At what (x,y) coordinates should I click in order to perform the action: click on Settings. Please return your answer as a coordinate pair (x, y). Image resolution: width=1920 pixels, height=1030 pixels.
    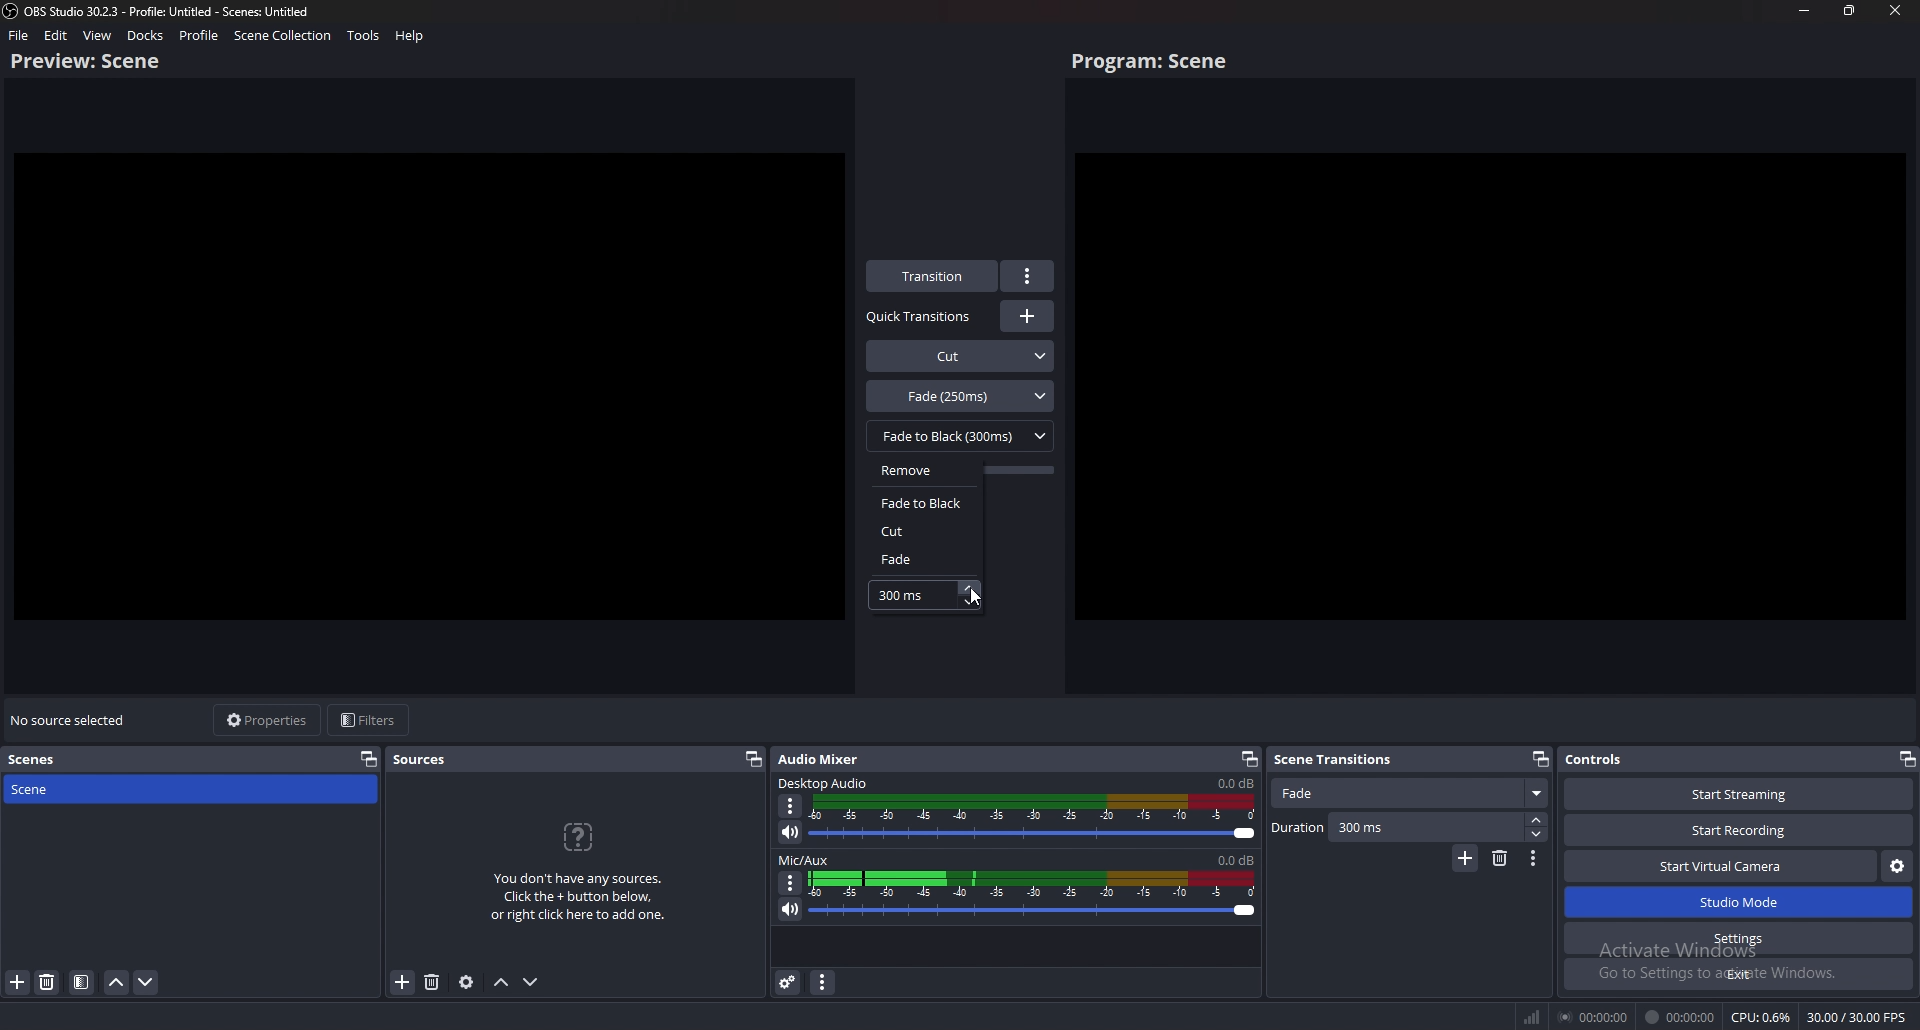
    Looking at the image, I should click on (1740, 939).